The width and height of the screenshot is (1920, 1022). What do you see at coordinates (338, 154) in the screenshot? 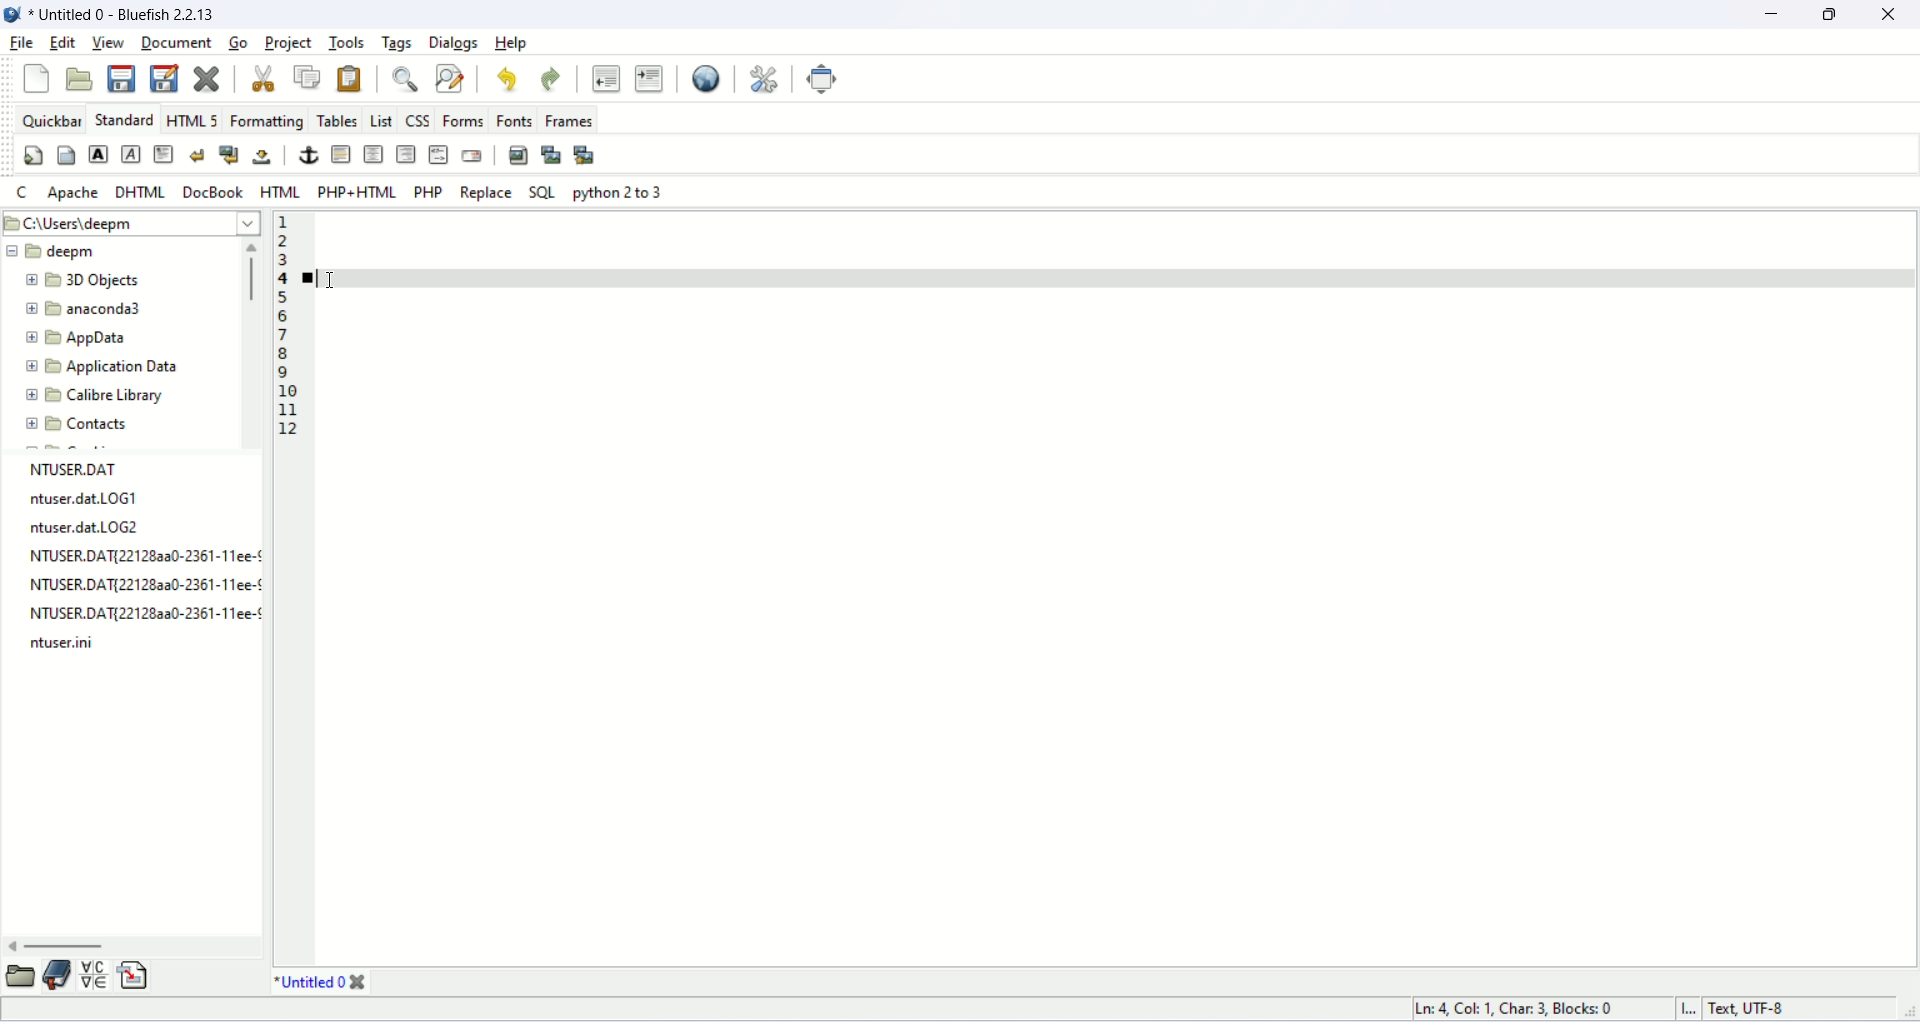
I see `horizontal rule` at bounding box center [338, 154].